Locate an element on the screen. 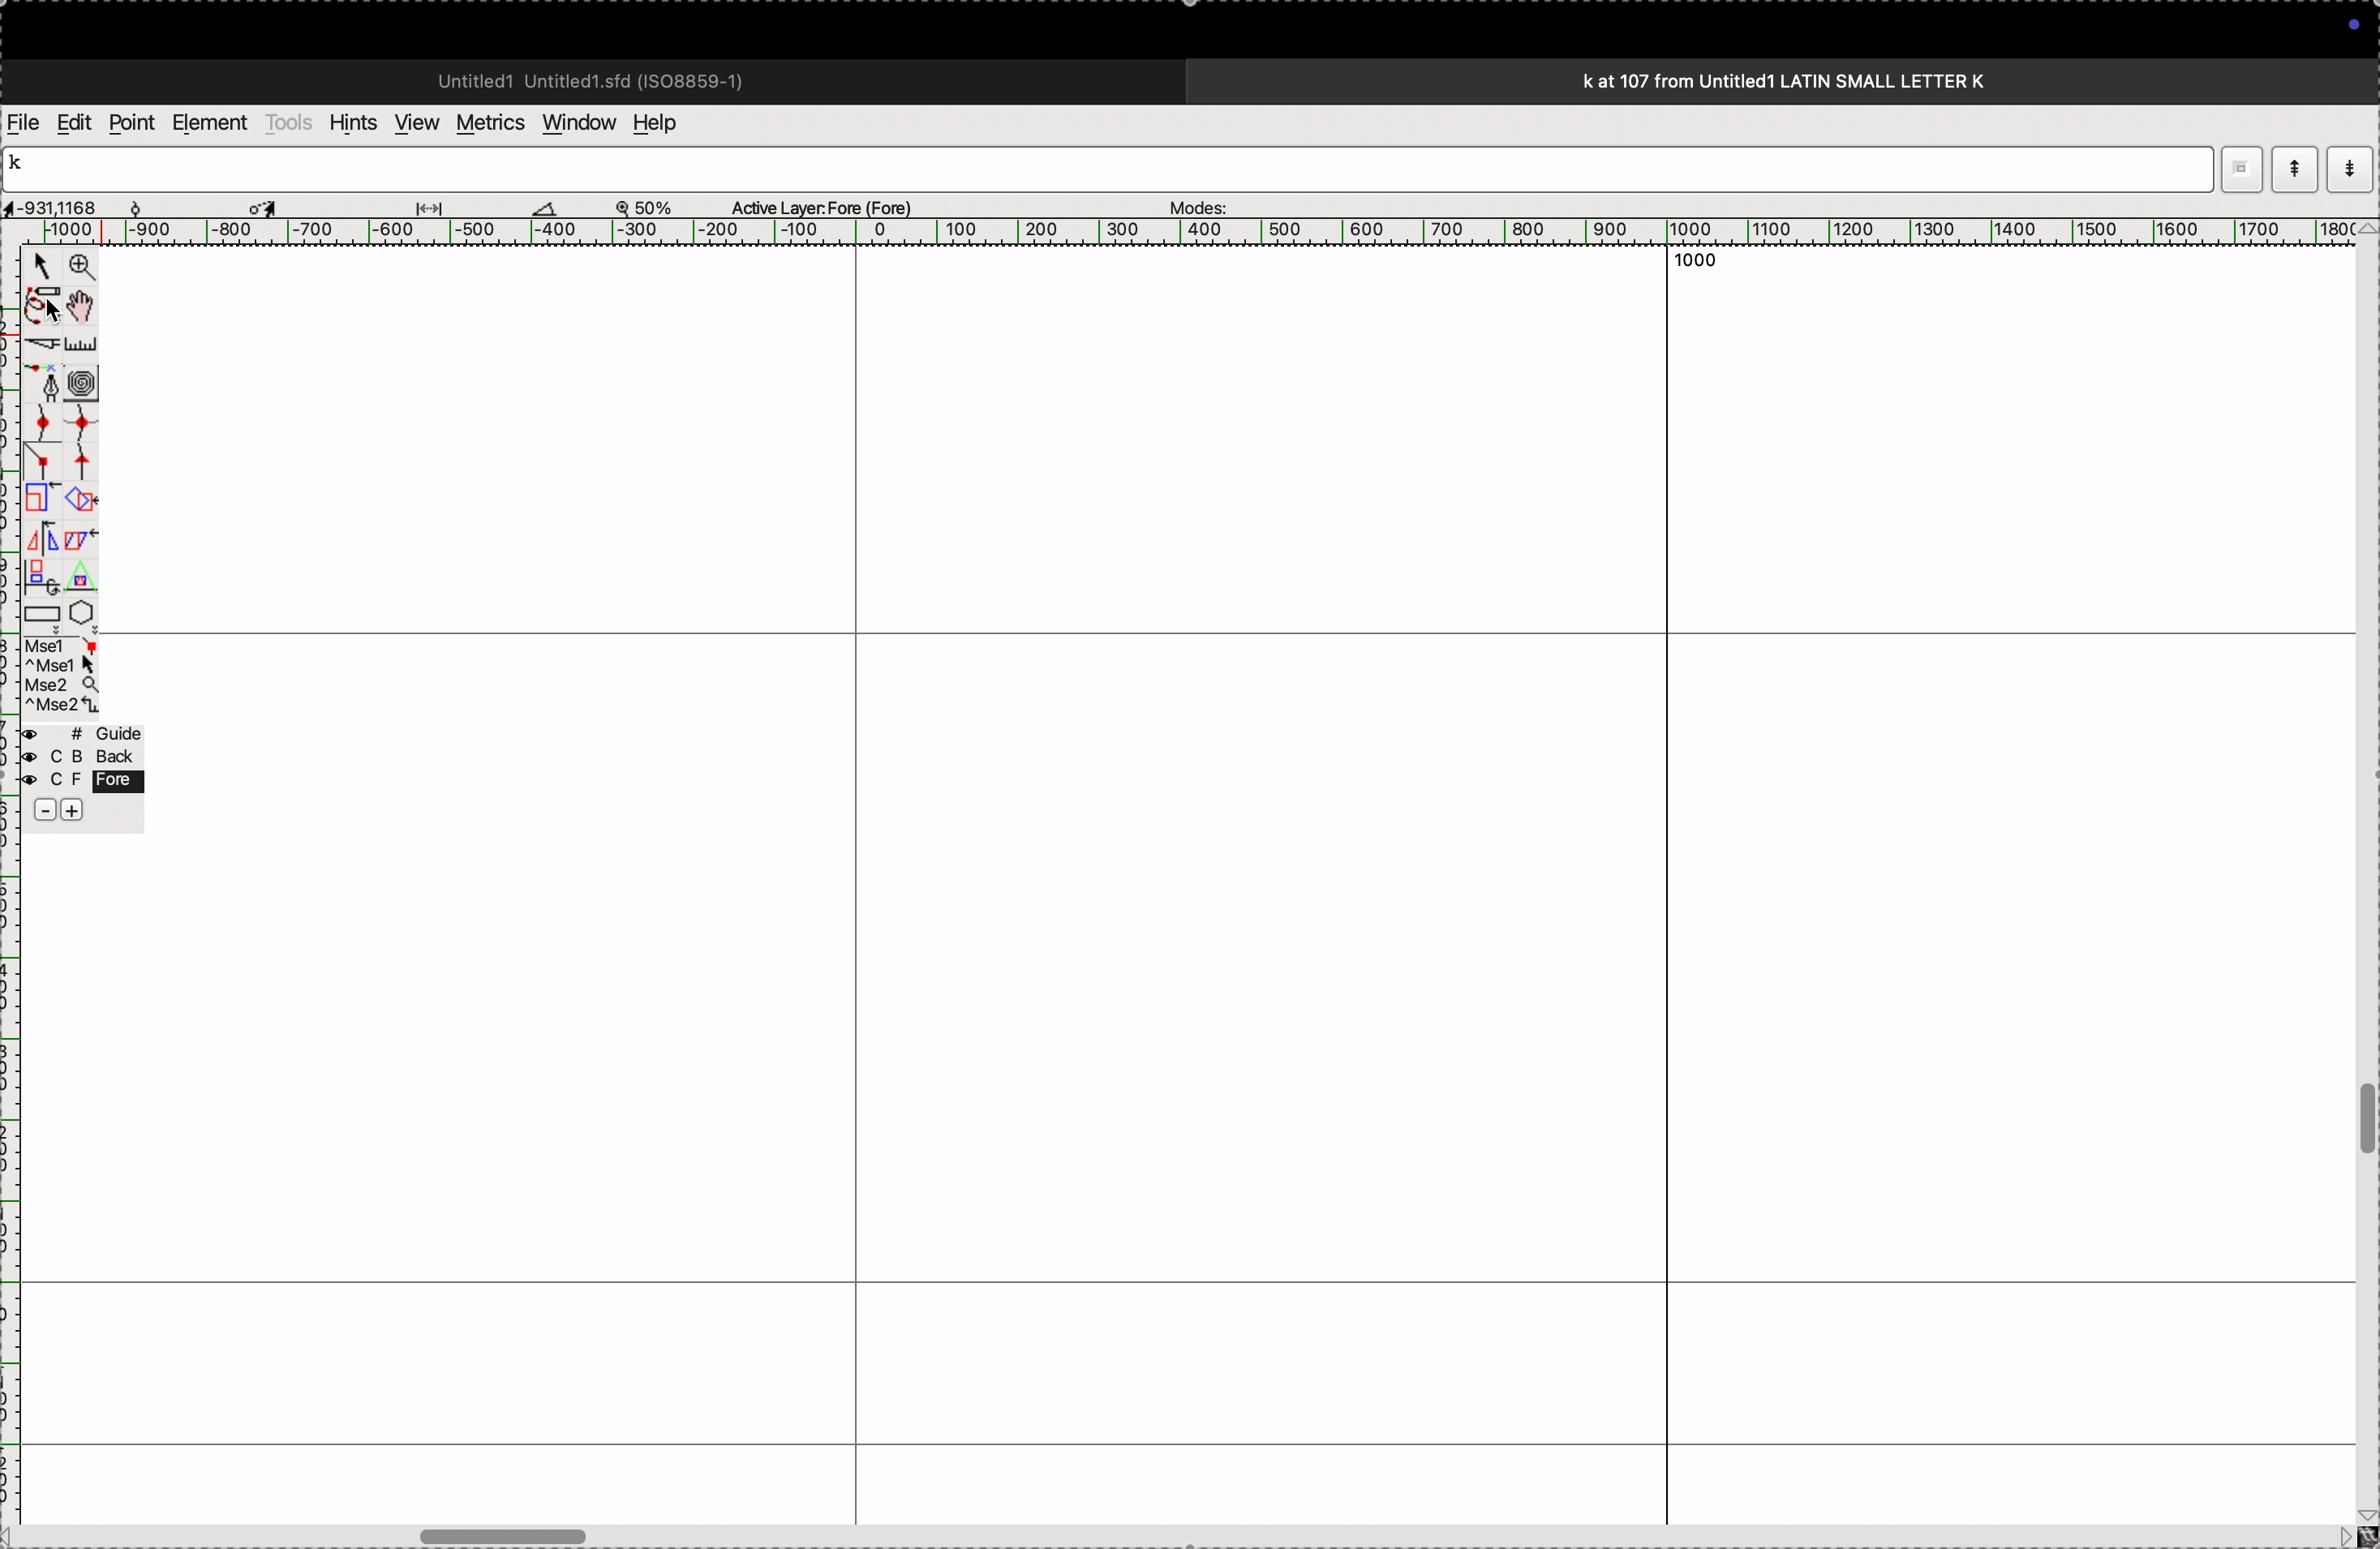  point is located at coordinates (131, 123).